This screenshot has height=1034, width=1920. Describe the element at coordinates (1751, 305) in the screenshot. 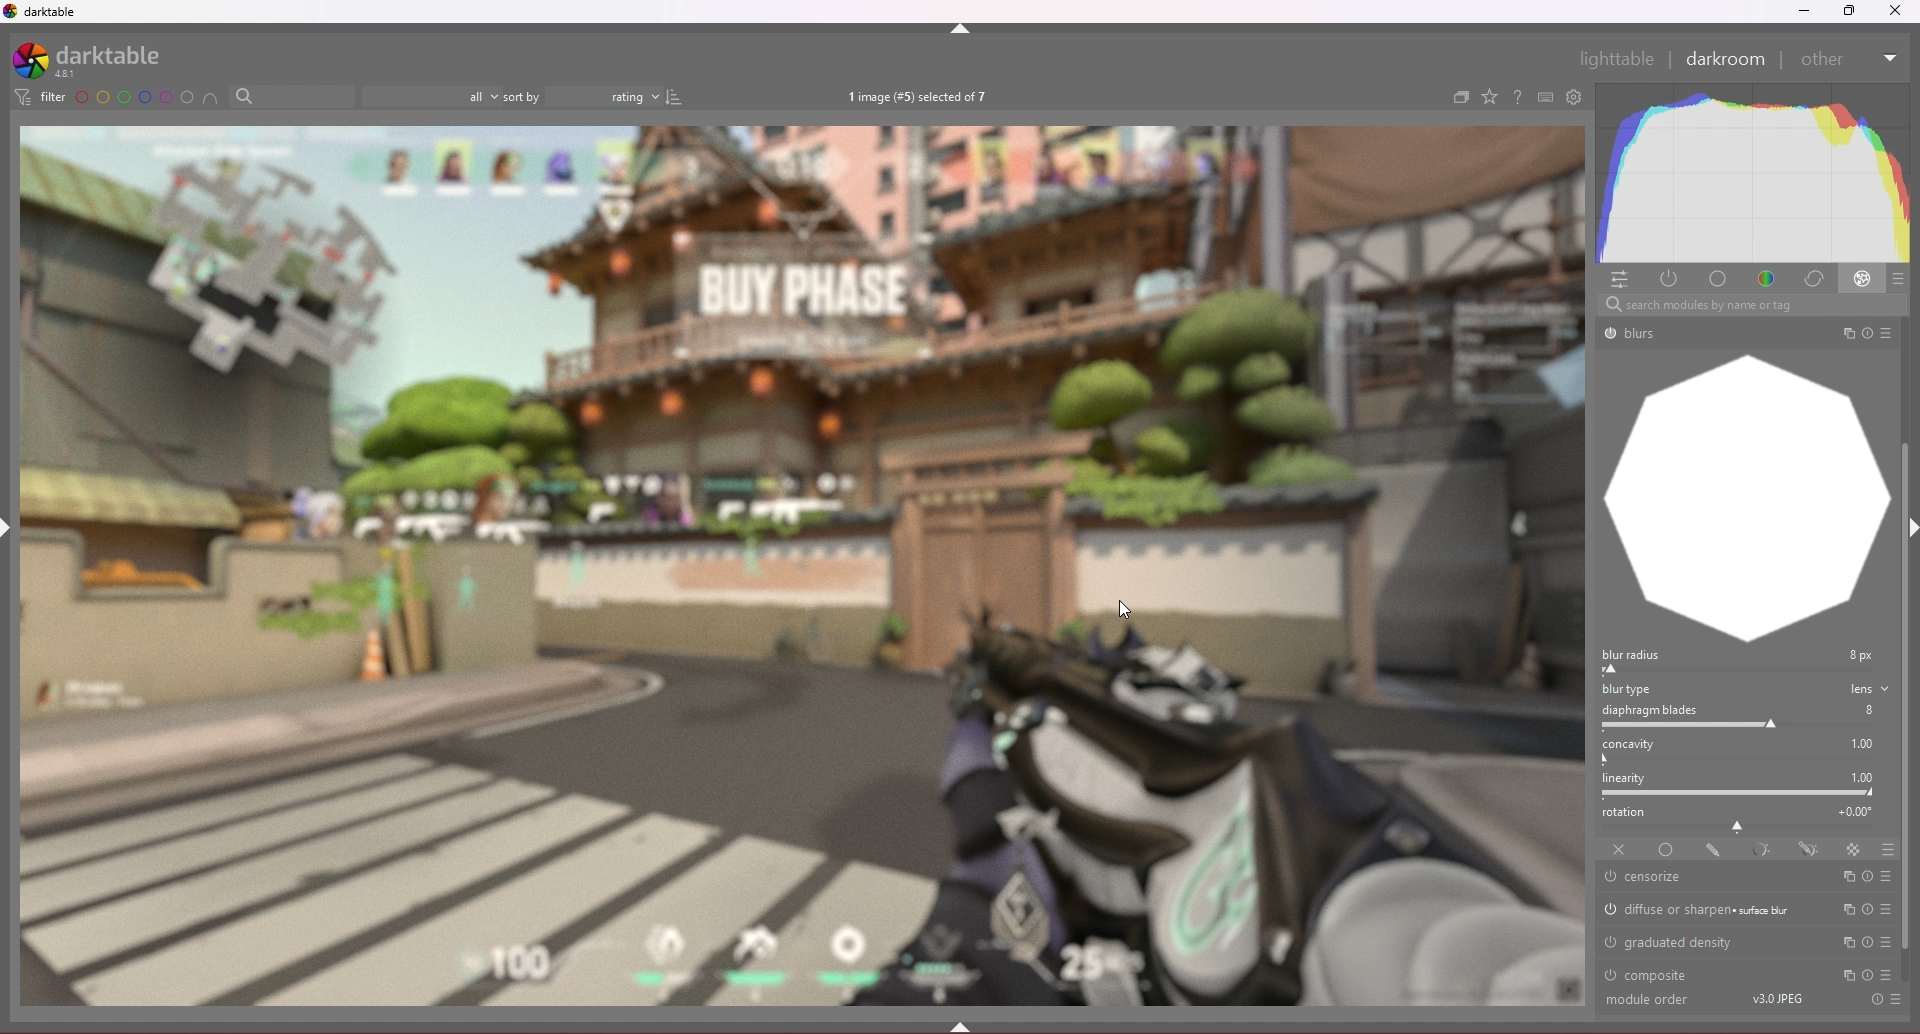

I see `` at that location.